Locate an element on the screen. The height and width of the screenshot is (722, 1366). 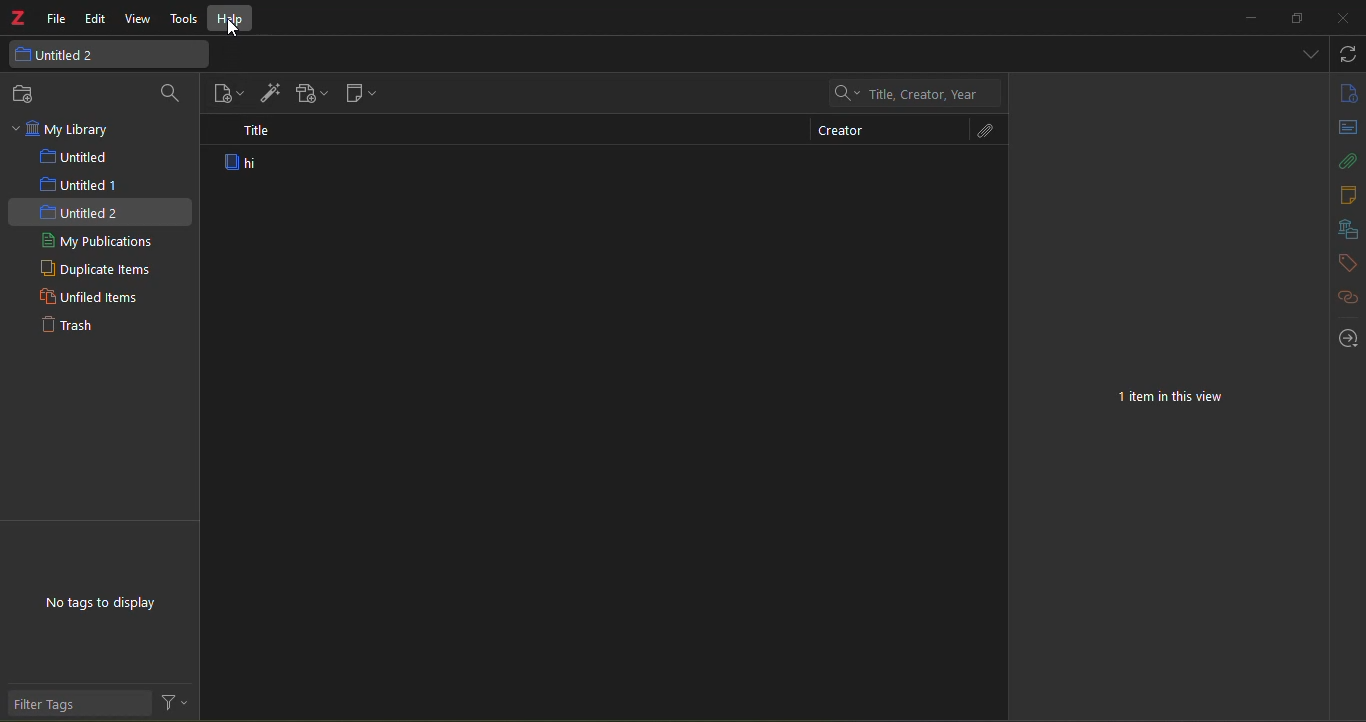
file is located at coordinates (57, 20).